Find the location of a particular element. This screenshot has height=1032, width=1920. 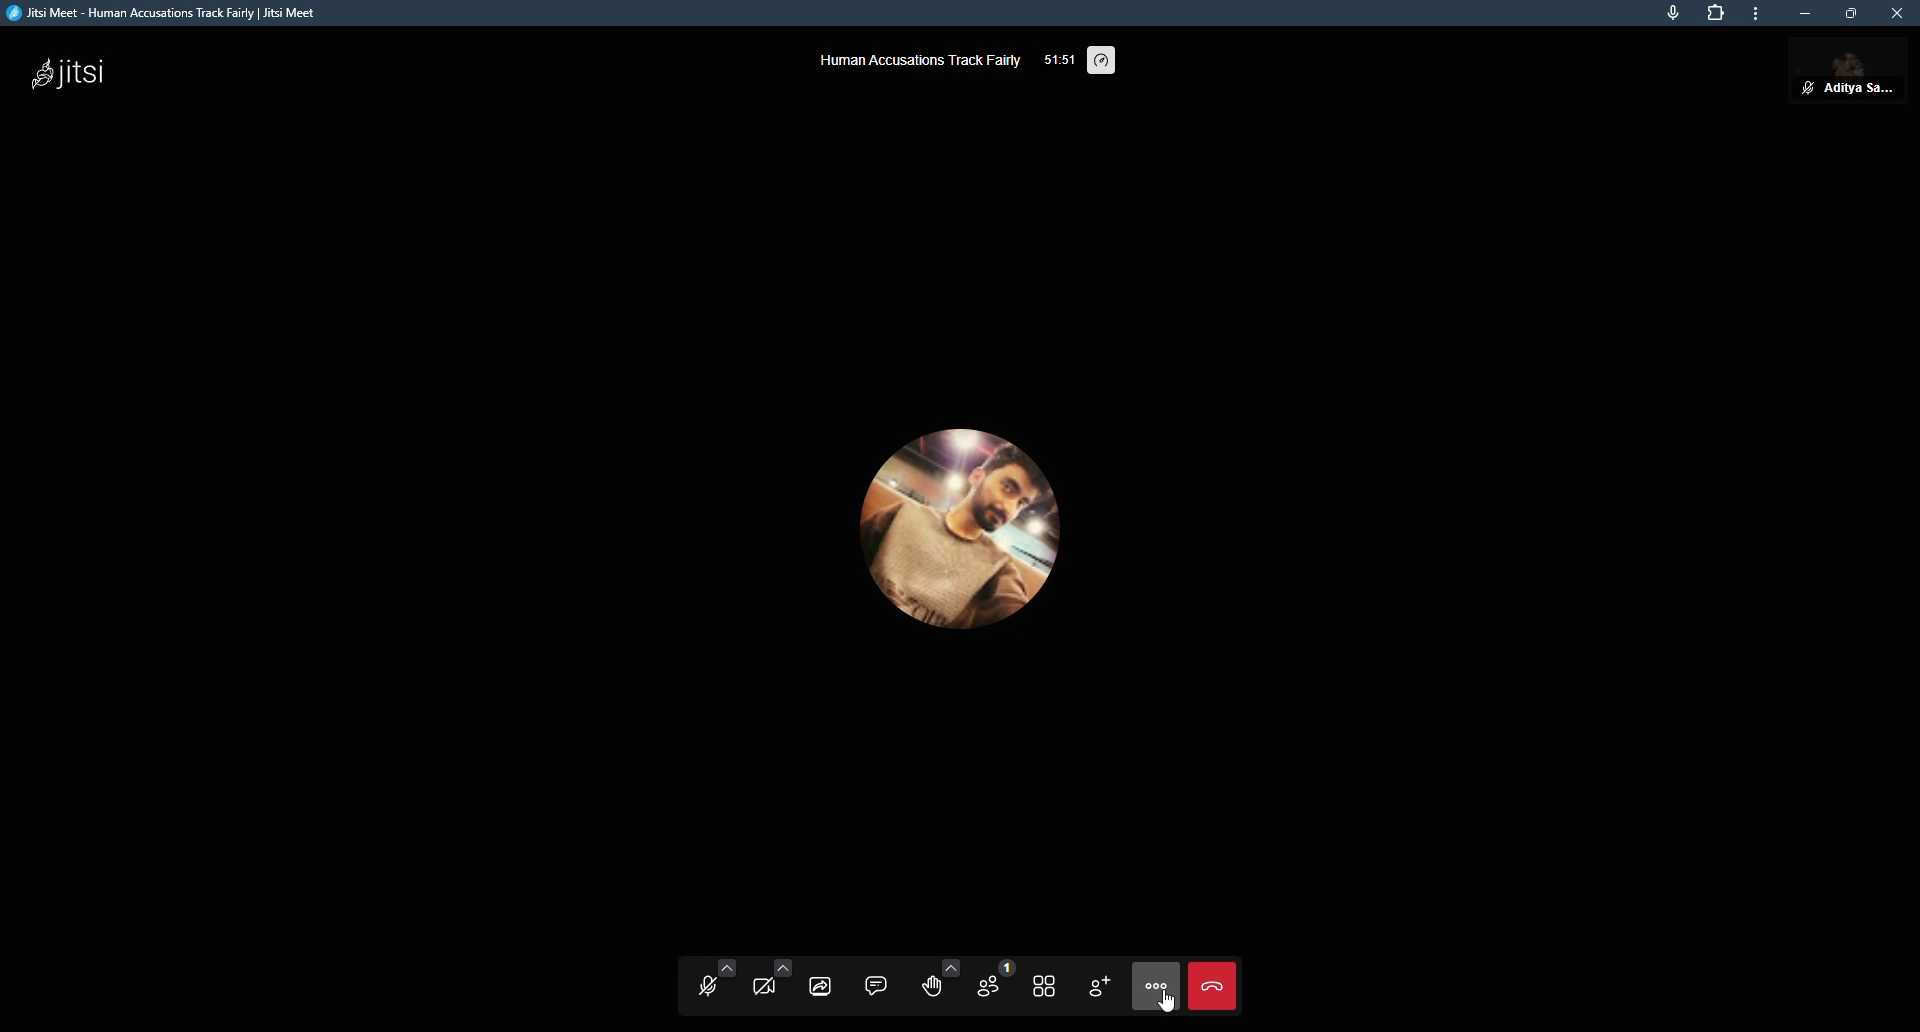

profile is located at coordinates (967, 522).